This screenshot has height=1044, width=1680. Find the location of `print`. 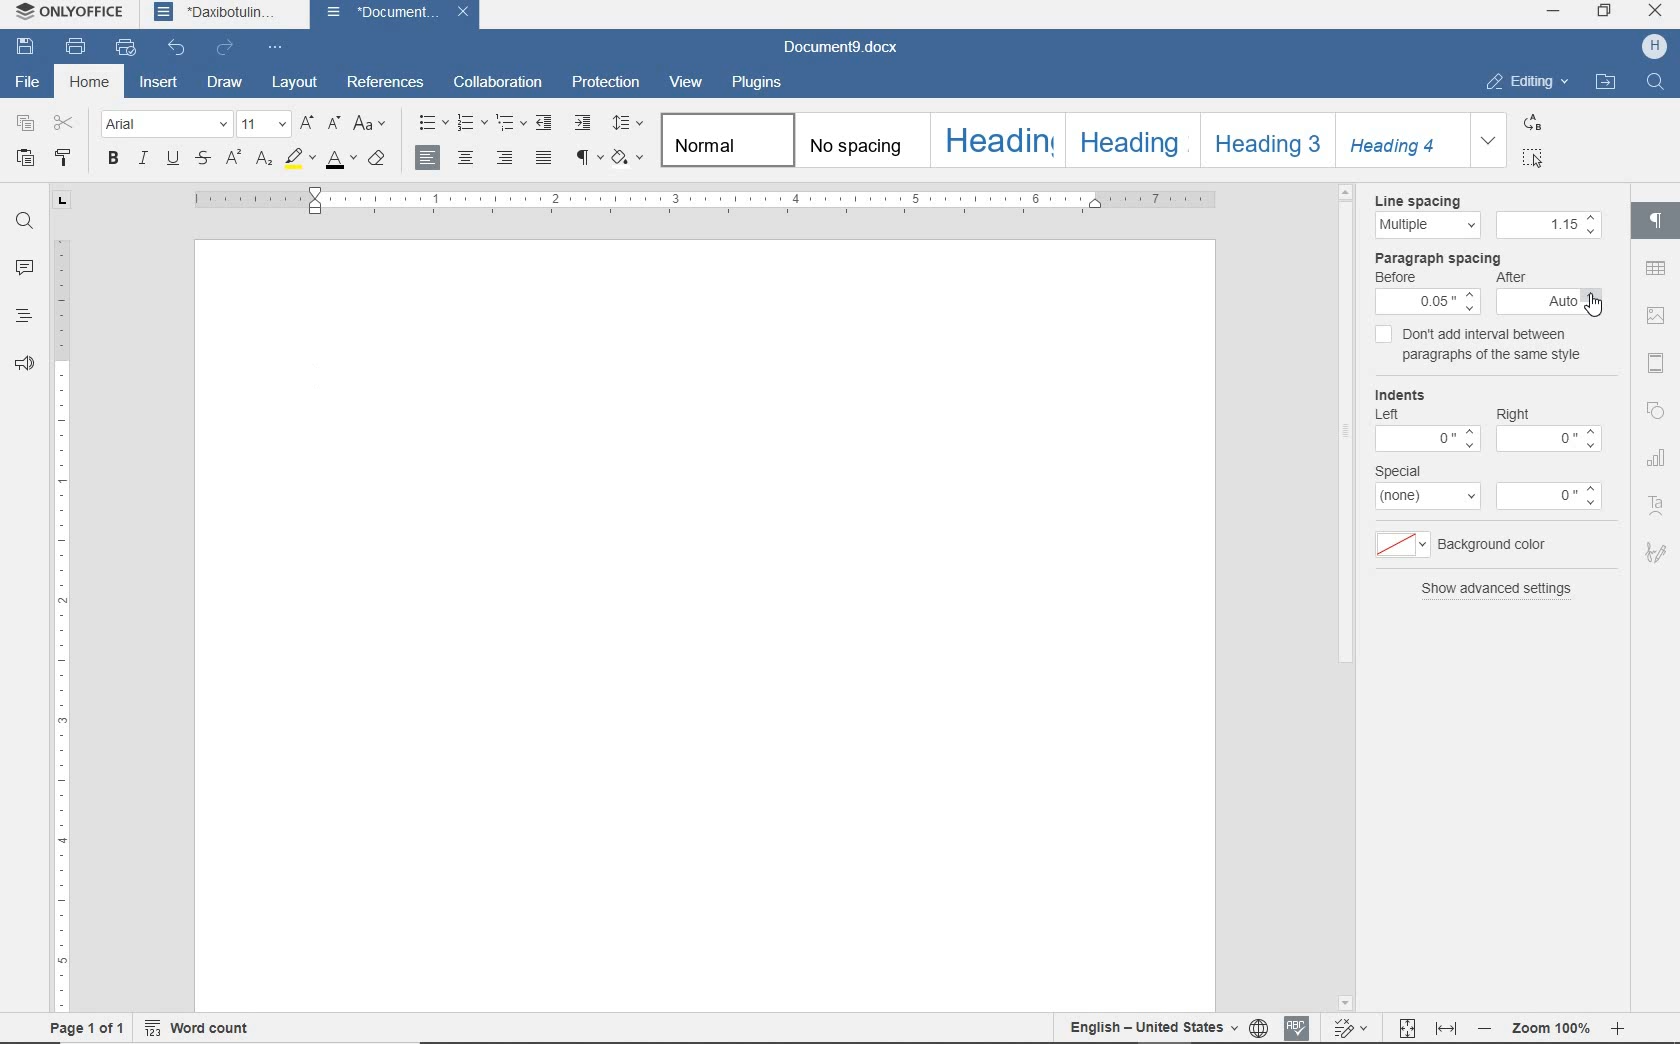

print is located at coordinates (80, 48).